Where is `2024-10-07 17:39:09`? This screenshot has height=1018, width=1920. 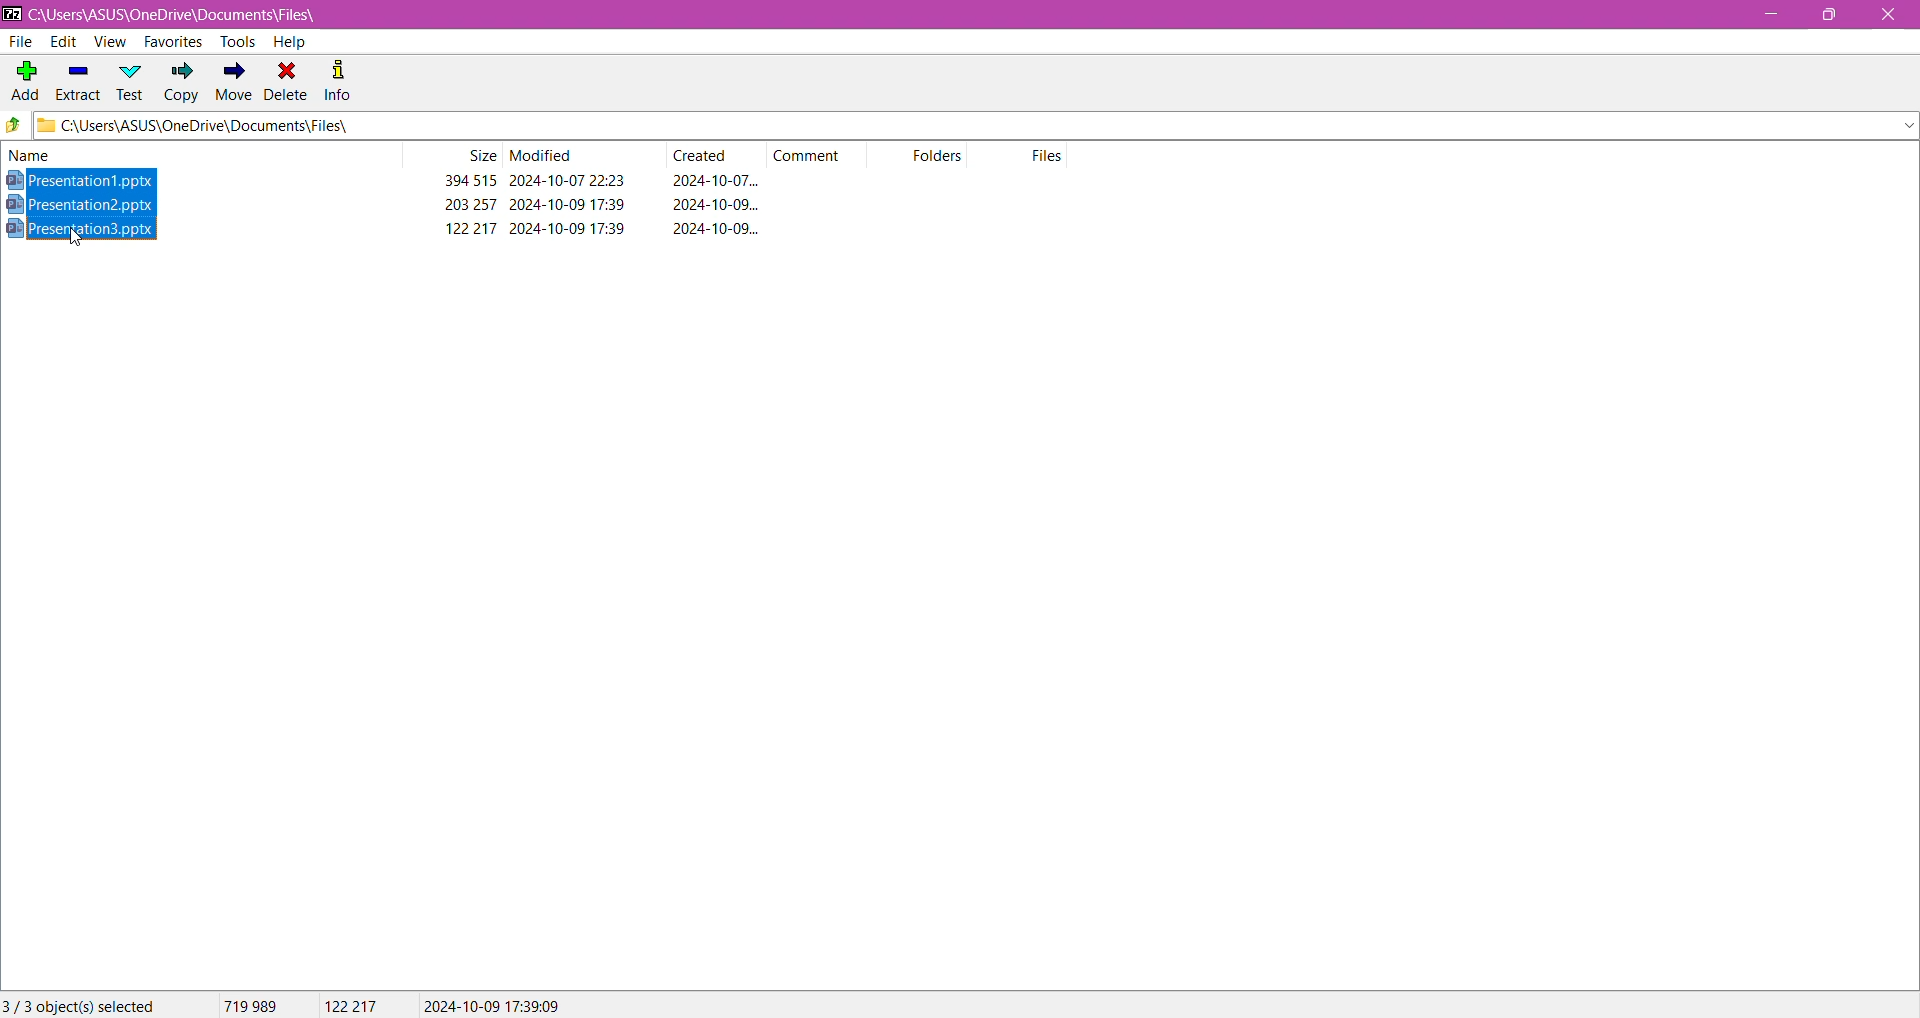 2024-10-07 17:39:09 is located at coordinates (492, 1004).